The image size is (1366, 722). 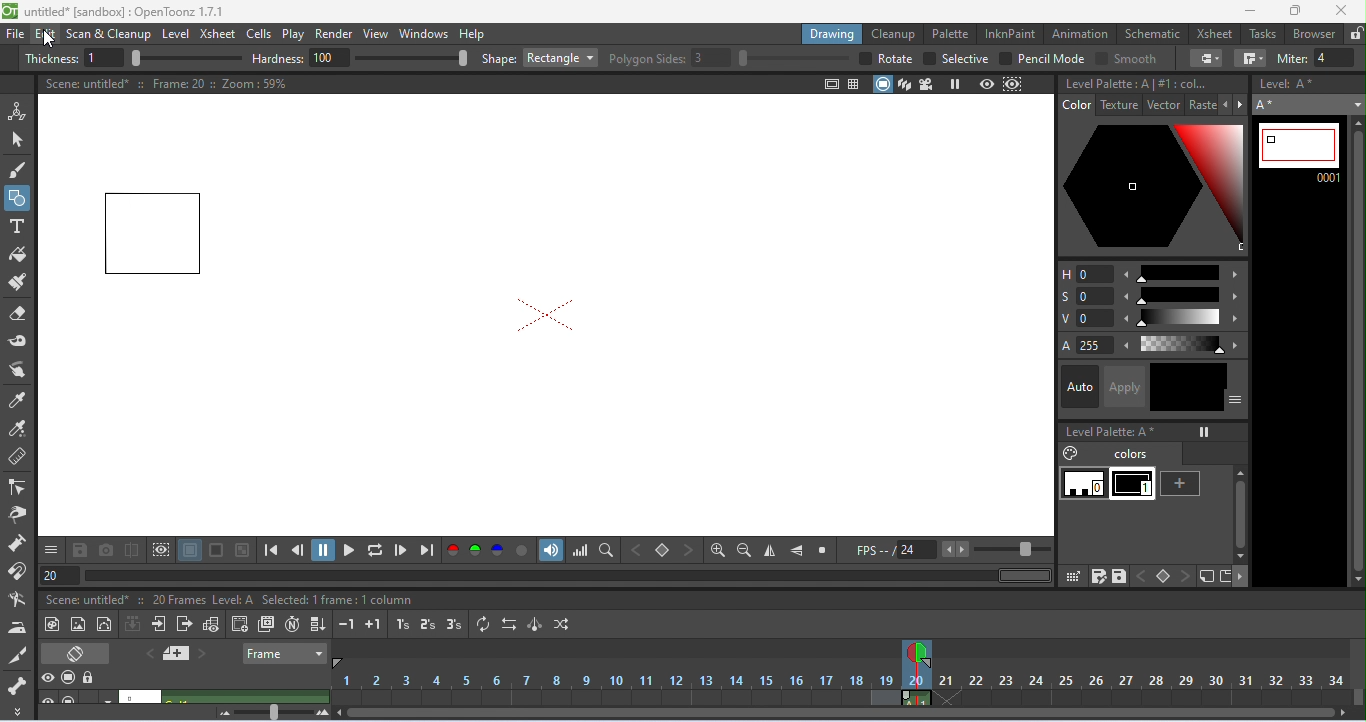 What do you see at coordinates (1121, 106) in the screenshot?
I see `texture` at bounding box center [1121, 106].